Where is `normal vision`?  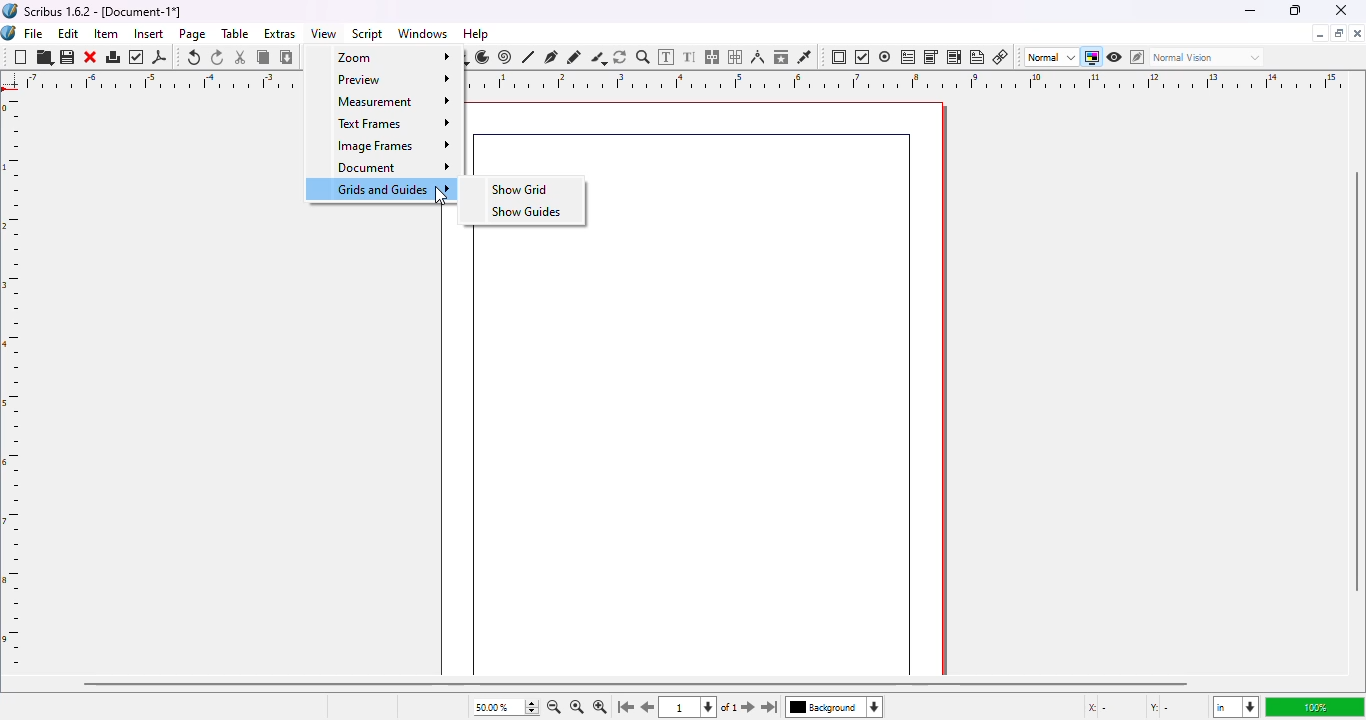
normal vision is located at coordinates (1209, 57).